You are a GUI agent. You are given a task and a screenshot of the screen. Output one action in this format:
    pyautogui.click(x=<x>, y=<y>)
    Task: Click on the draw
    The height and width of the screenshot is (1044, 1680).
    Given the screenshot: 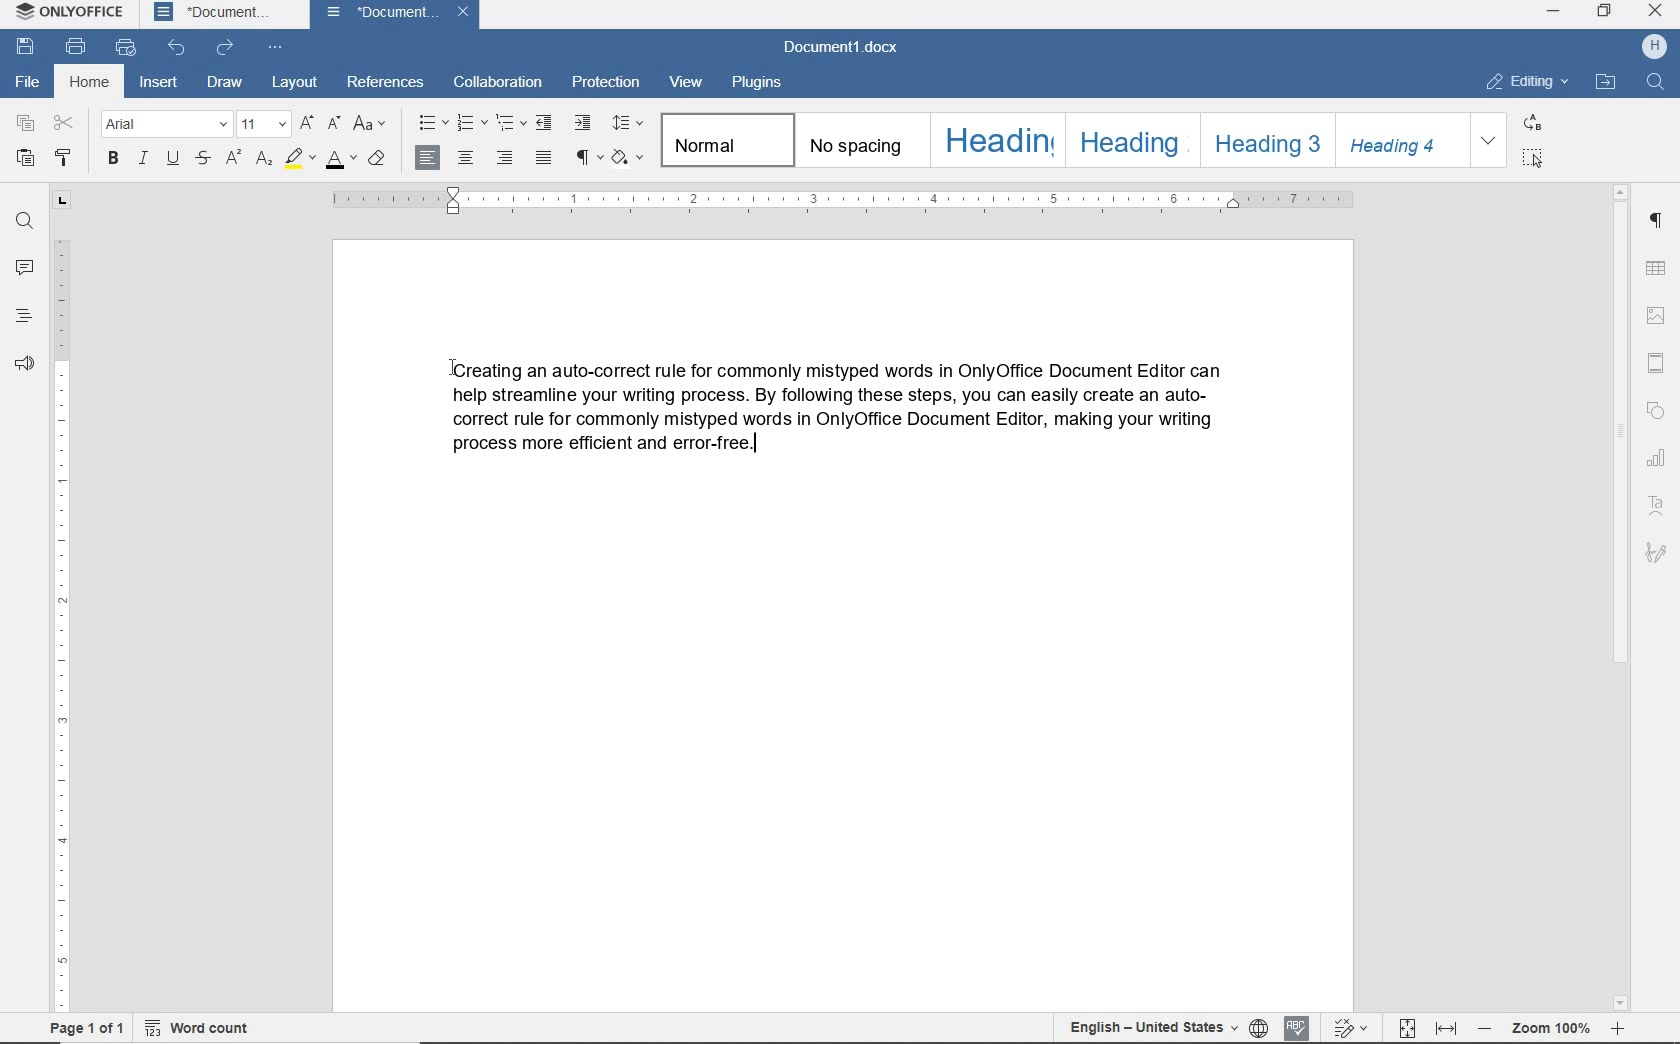 What is the action you would take?
    pyautogui.click(x=225, y=84)
    